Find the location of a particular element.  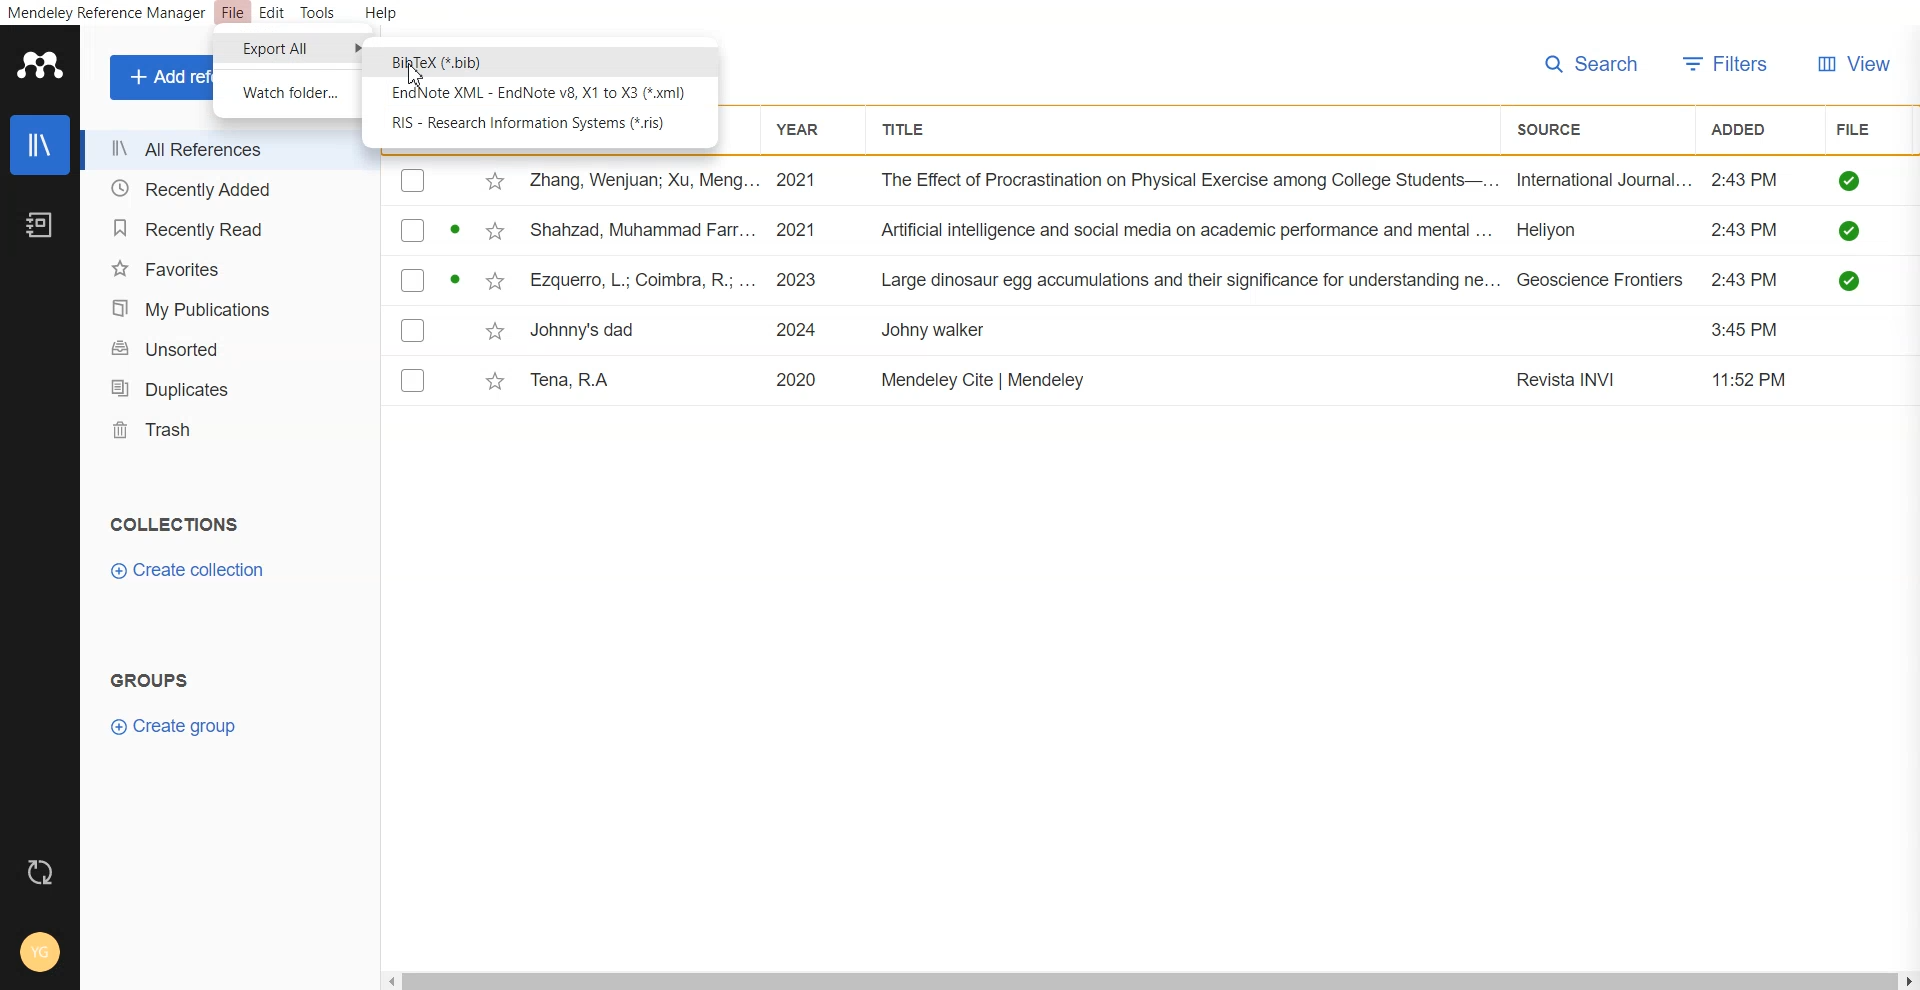

Artificial intelligence and social media on academic performance and mental ... is located at coordinates (1188, 231).